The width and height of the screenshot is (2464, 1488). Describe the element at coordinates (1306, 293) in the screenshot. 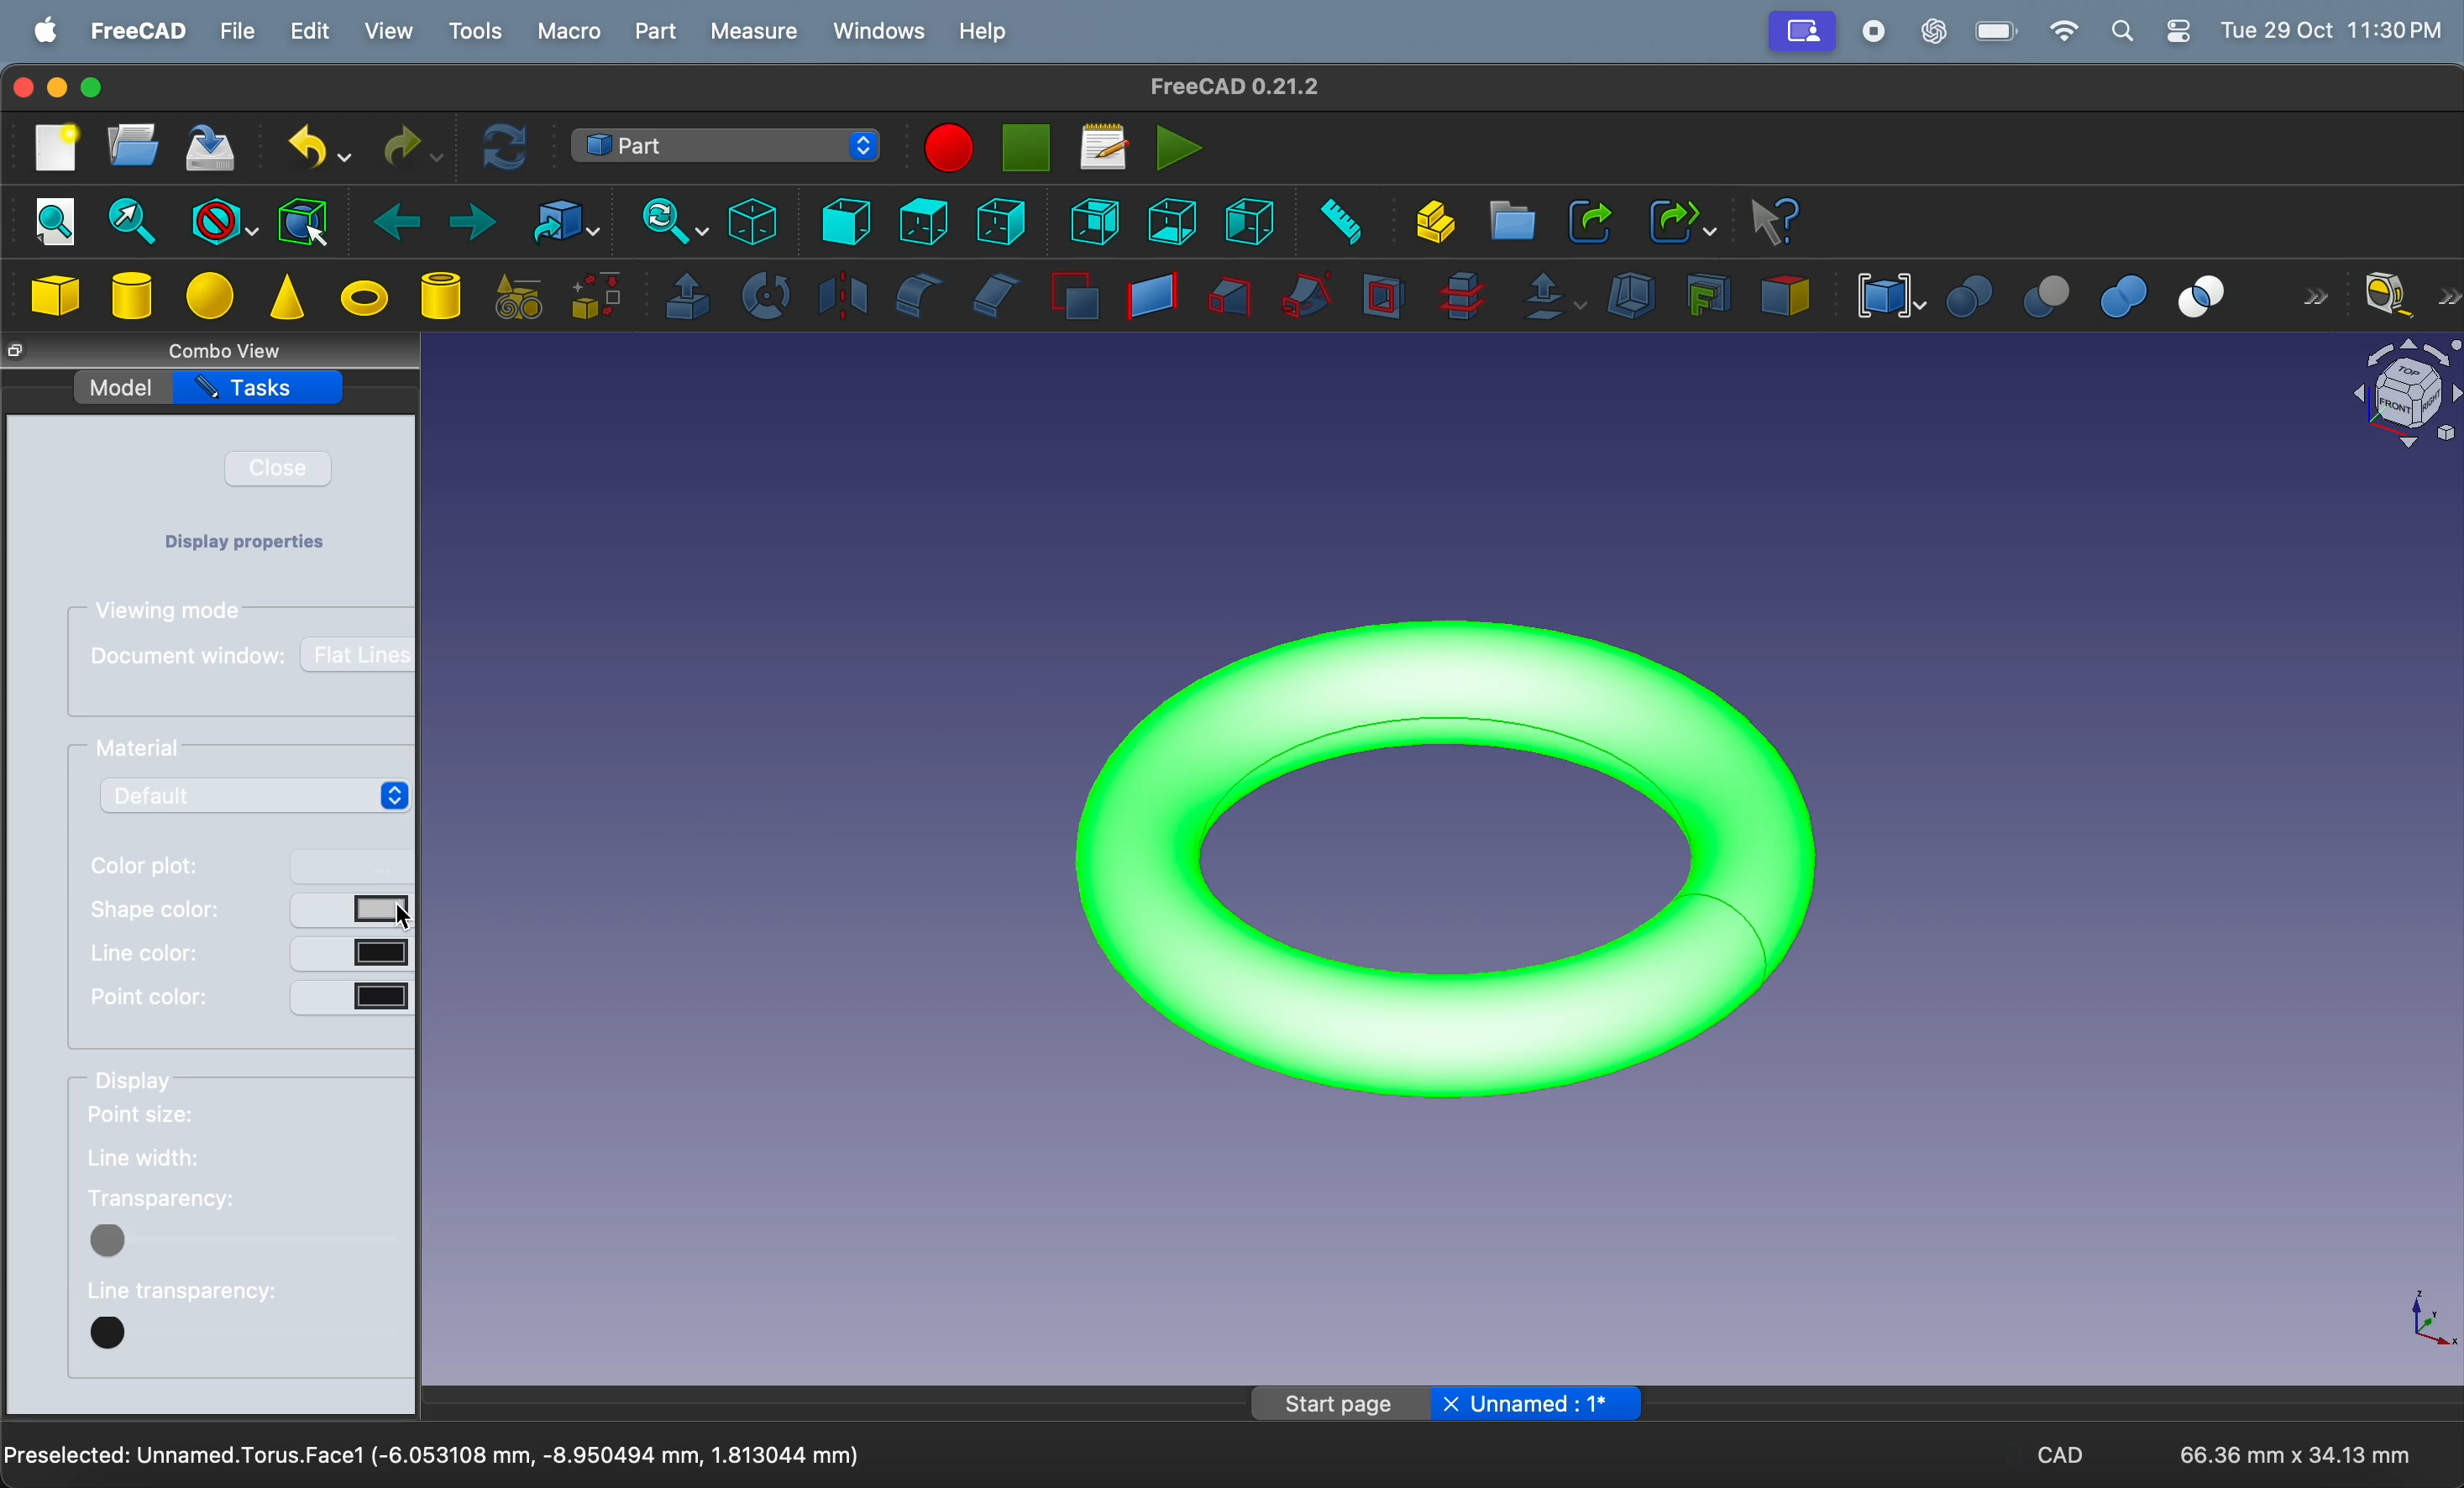

I see `sweep` at that location.